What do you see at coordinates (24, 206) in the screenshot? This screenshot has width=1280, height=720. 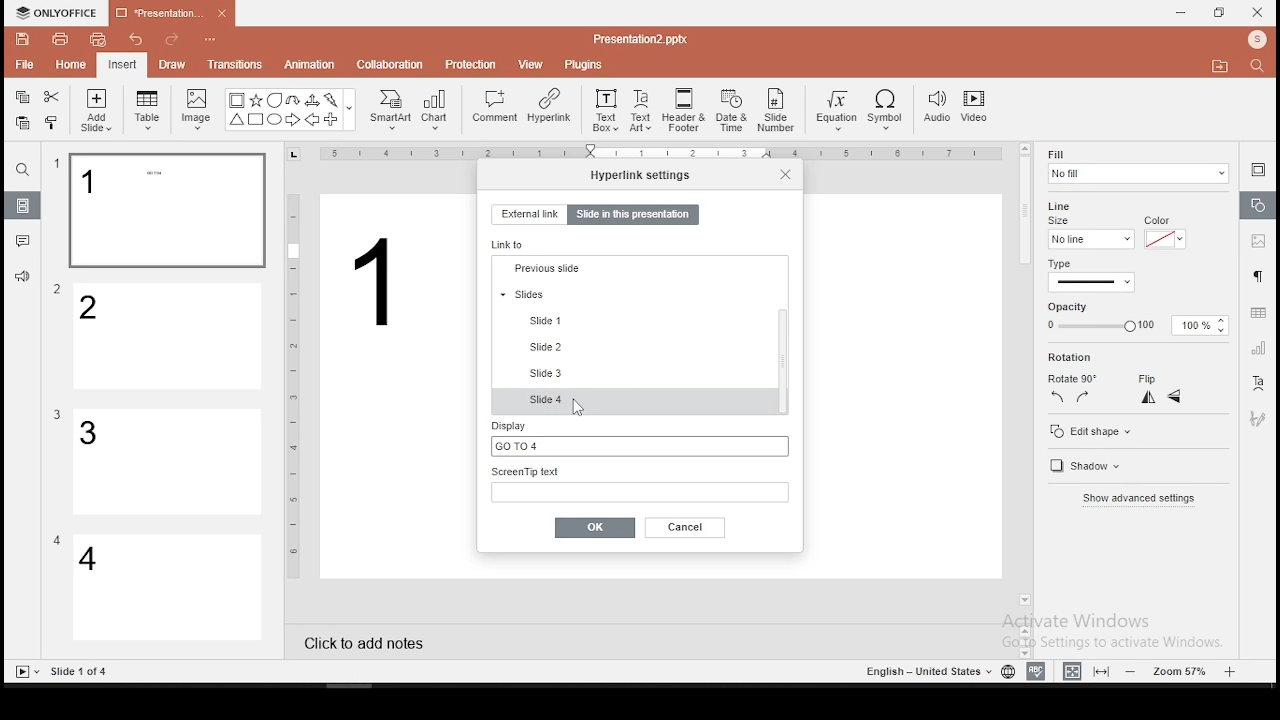 I see `slides` at bounding box center [24, 206].